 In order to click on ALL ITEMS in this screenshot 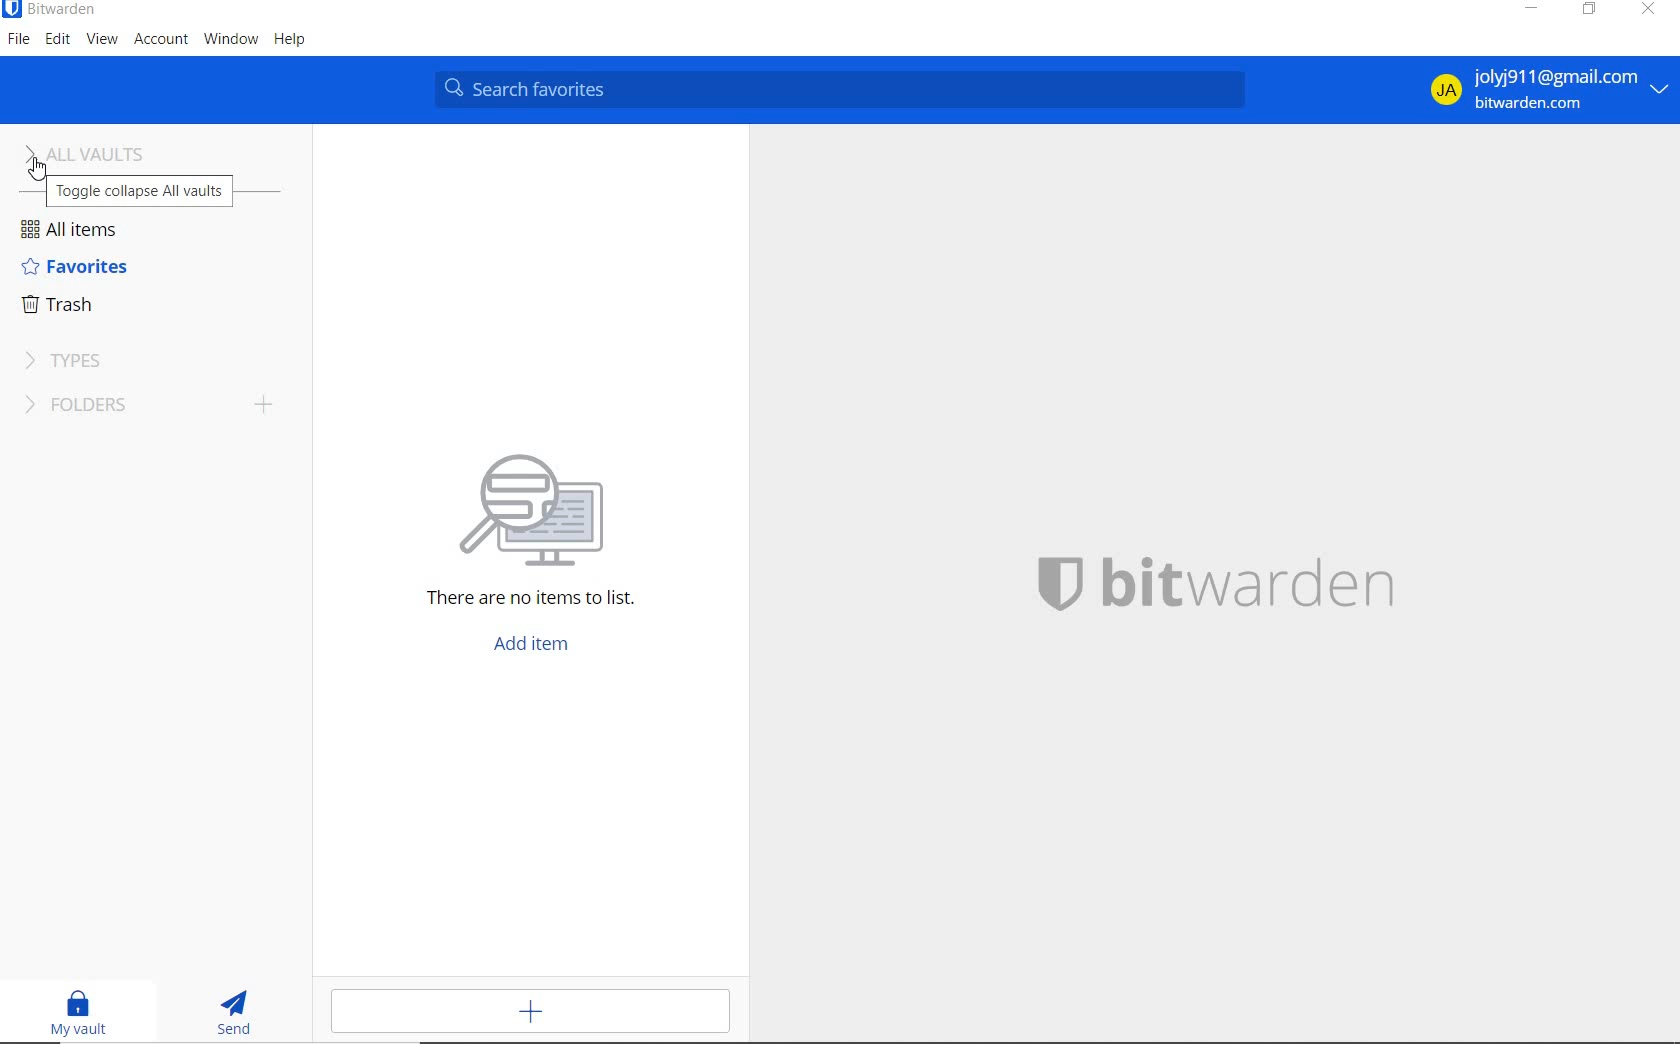, I will do `click(77, 231)`.